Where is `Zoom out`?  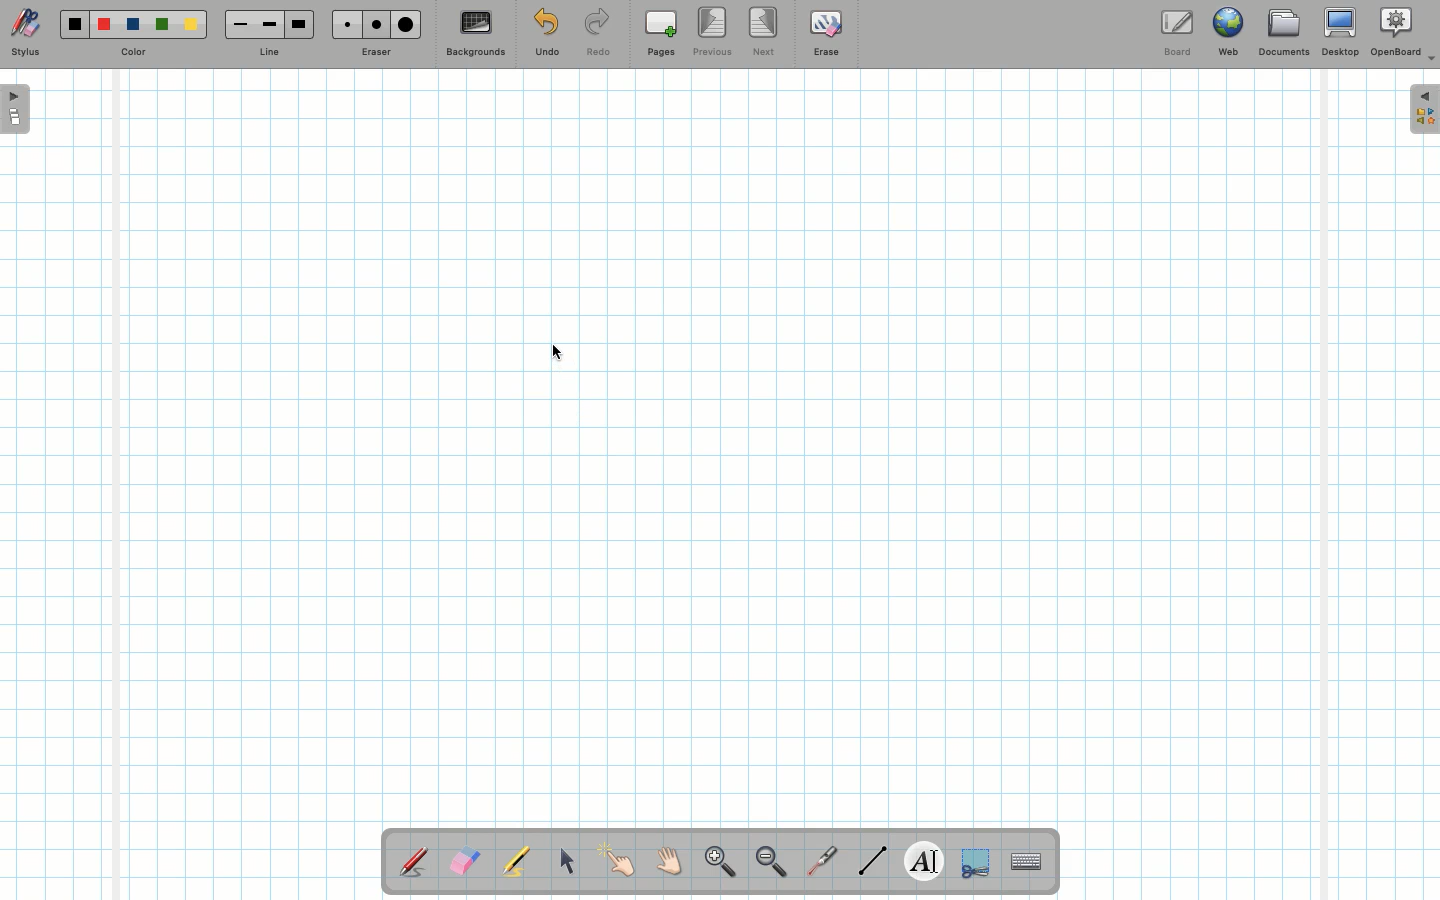
Zoom out is located at coordinates (771, 863).